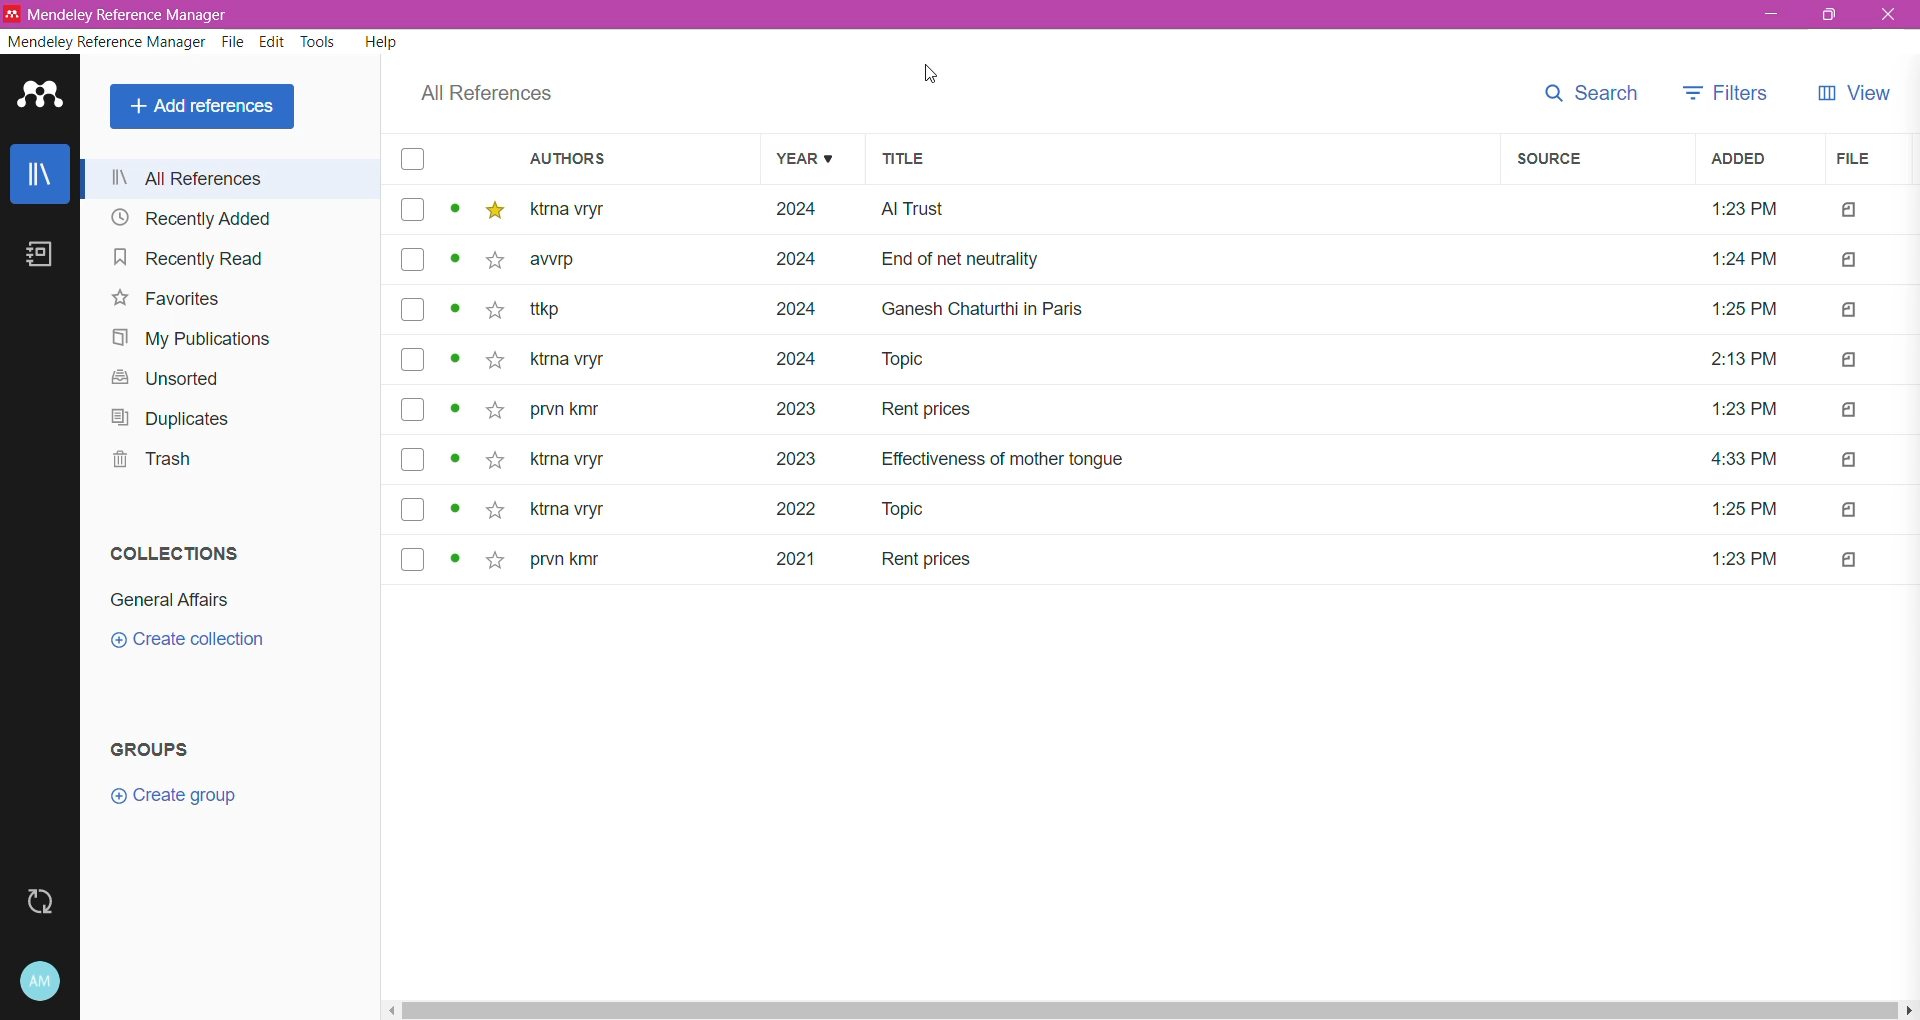 Image resolution: width=1920 pixels, height=1020 pixels. Describe the element at coordinates (272, 43) in the screenshot. I see `Edit` at that location.